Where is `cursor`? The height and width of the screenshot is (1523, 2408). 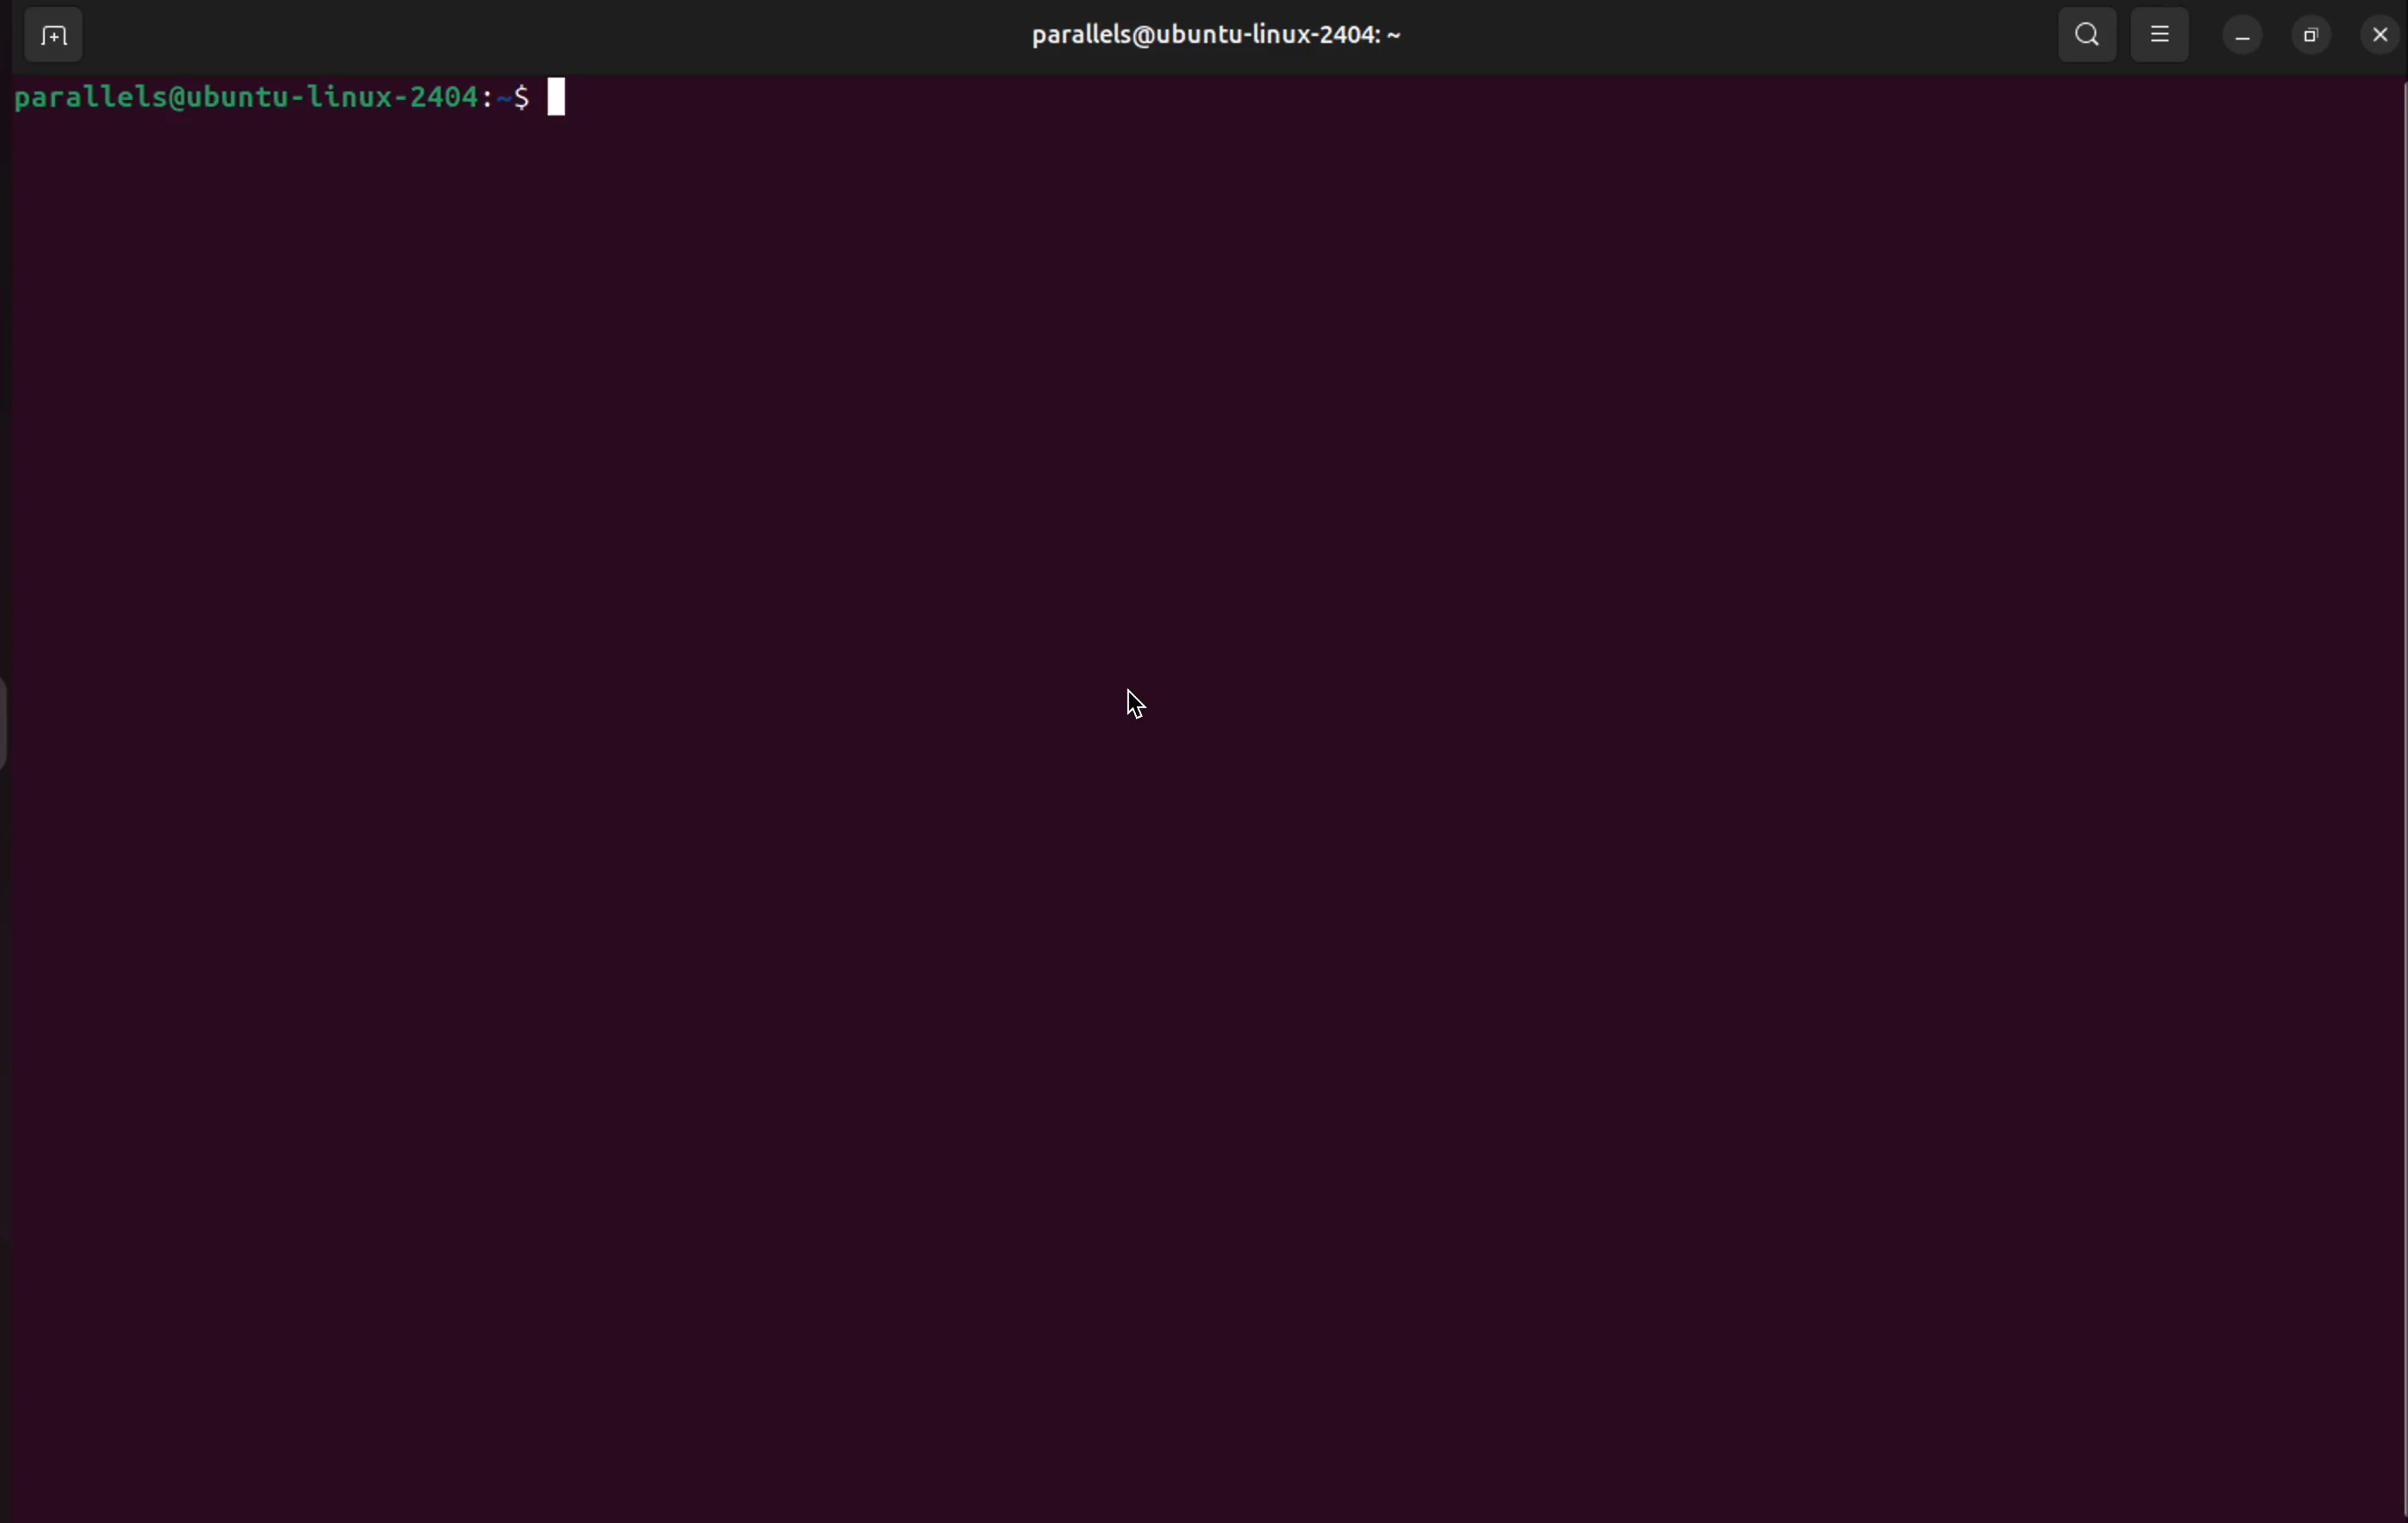 cursor is located at coordinates (1145, 707).